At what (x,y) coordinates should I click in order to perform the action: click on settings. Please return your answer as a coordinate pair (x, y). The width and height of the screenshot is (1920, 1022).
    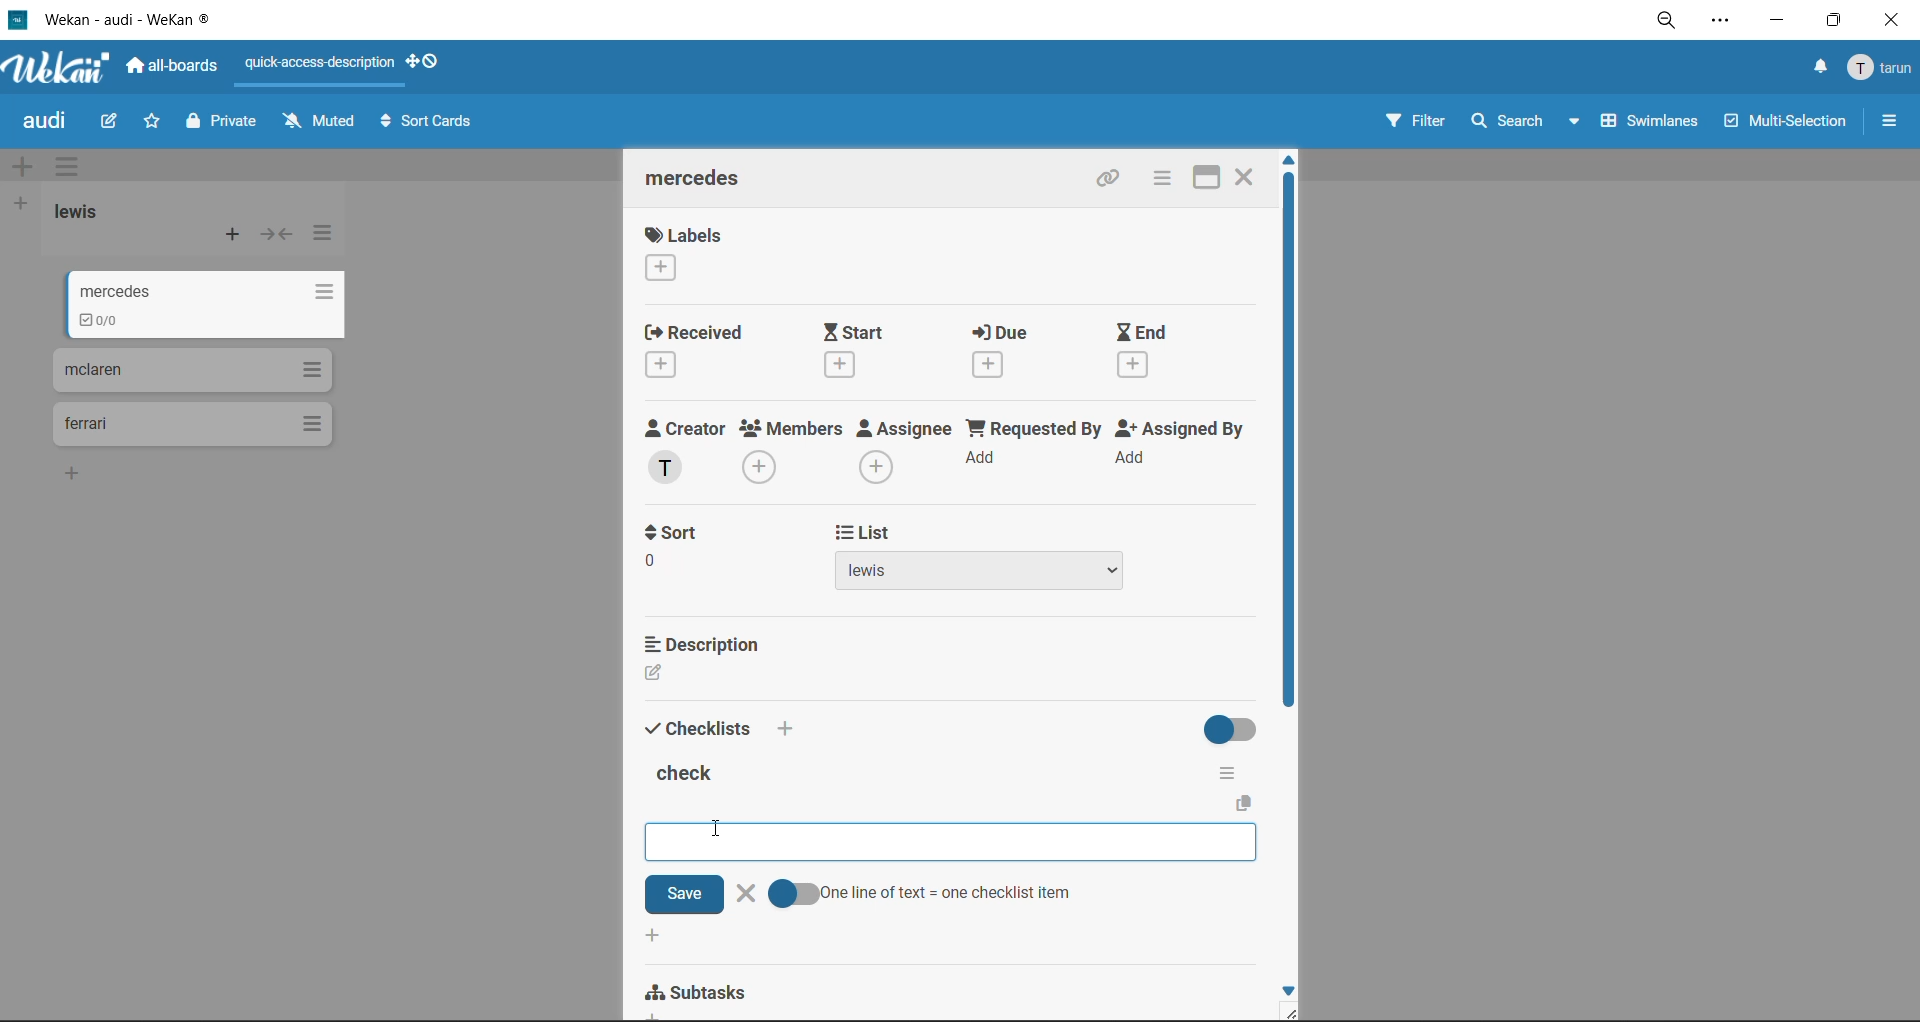
    Looking at the image, I should click on (1725, 24).